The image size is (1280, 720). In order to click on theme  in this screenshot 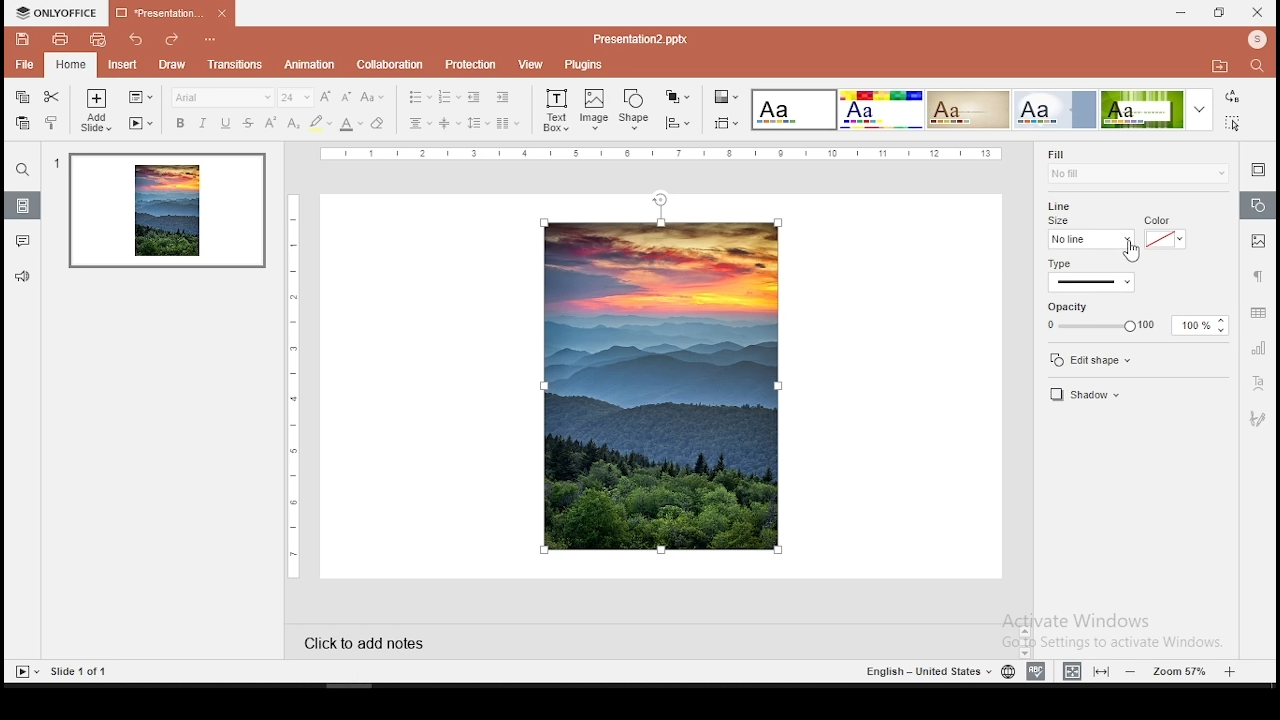, I will do `click(880, 109)`.